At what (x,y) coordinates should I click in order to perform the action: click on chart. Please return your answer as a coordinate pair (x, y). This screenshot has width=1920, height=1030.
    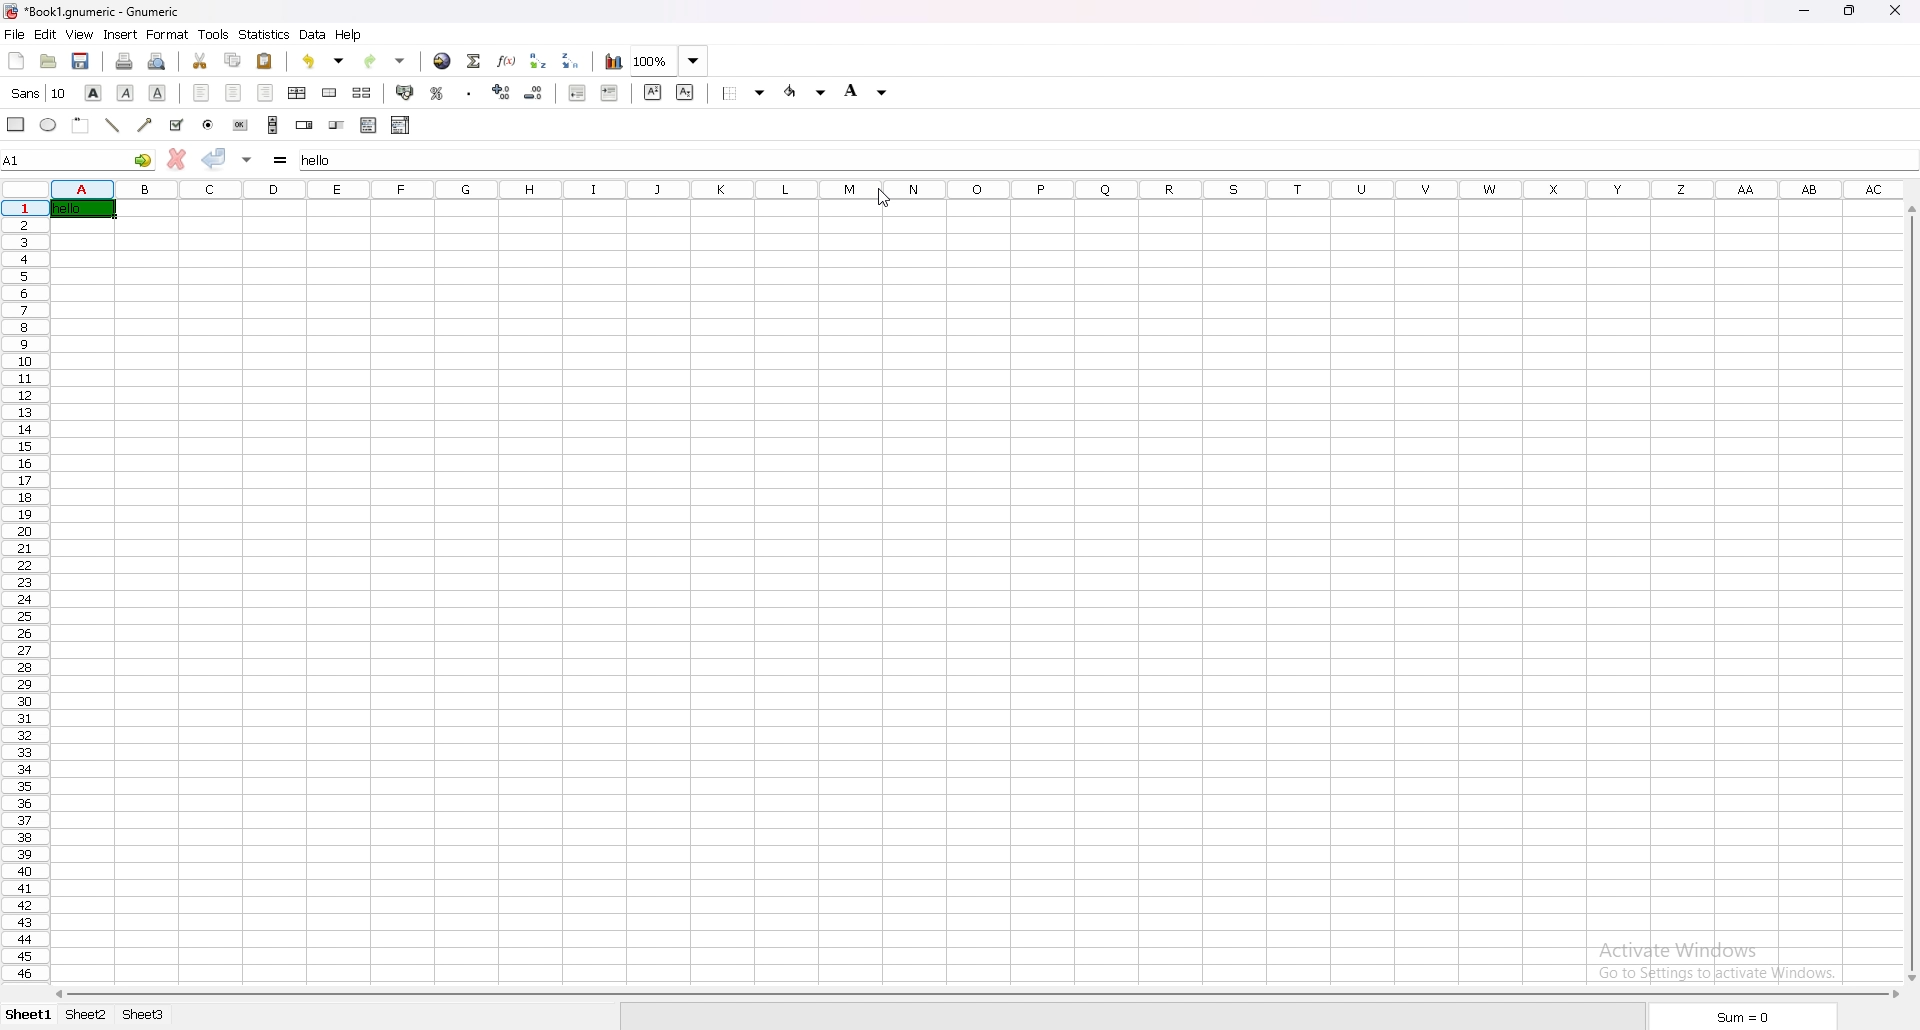
    Looking at the image, I should click on (612, 61).